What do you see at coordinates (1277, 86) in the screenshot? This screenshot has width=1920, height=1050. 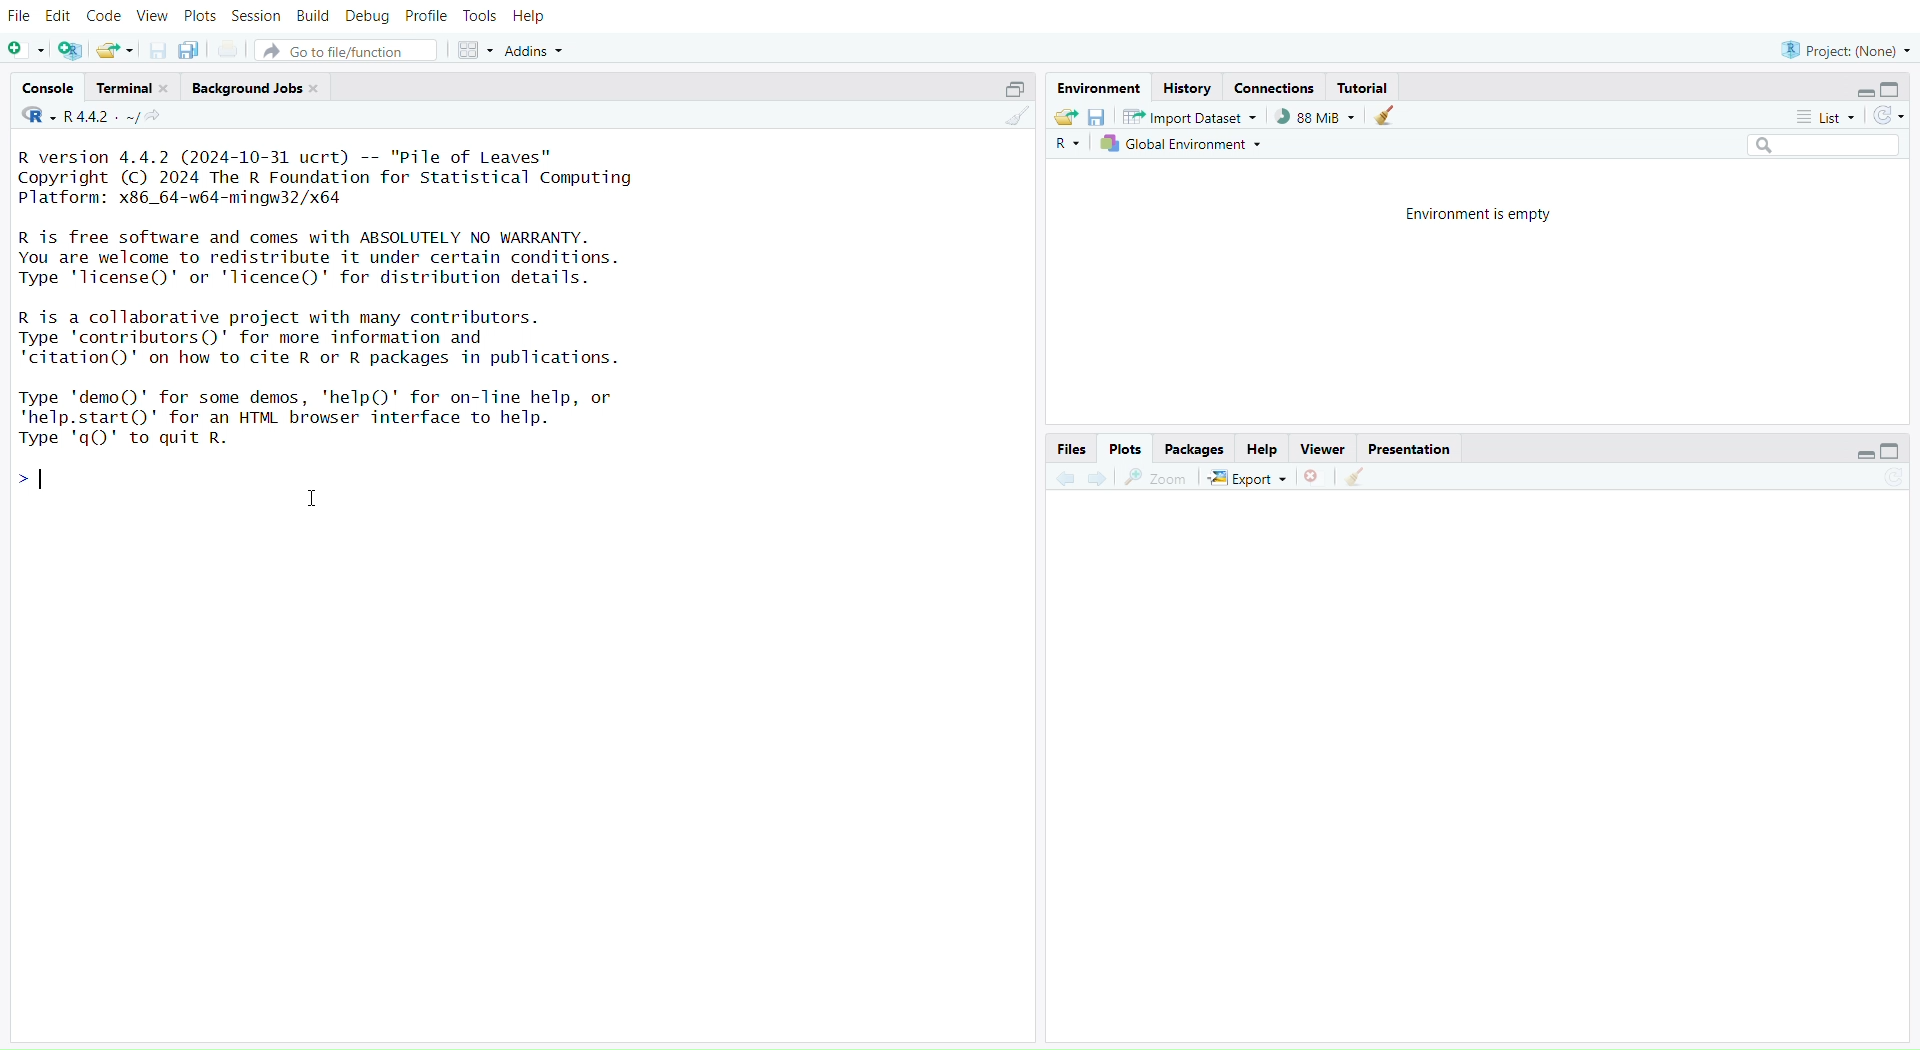 I see `connections` at bounding box center [1277, 86].